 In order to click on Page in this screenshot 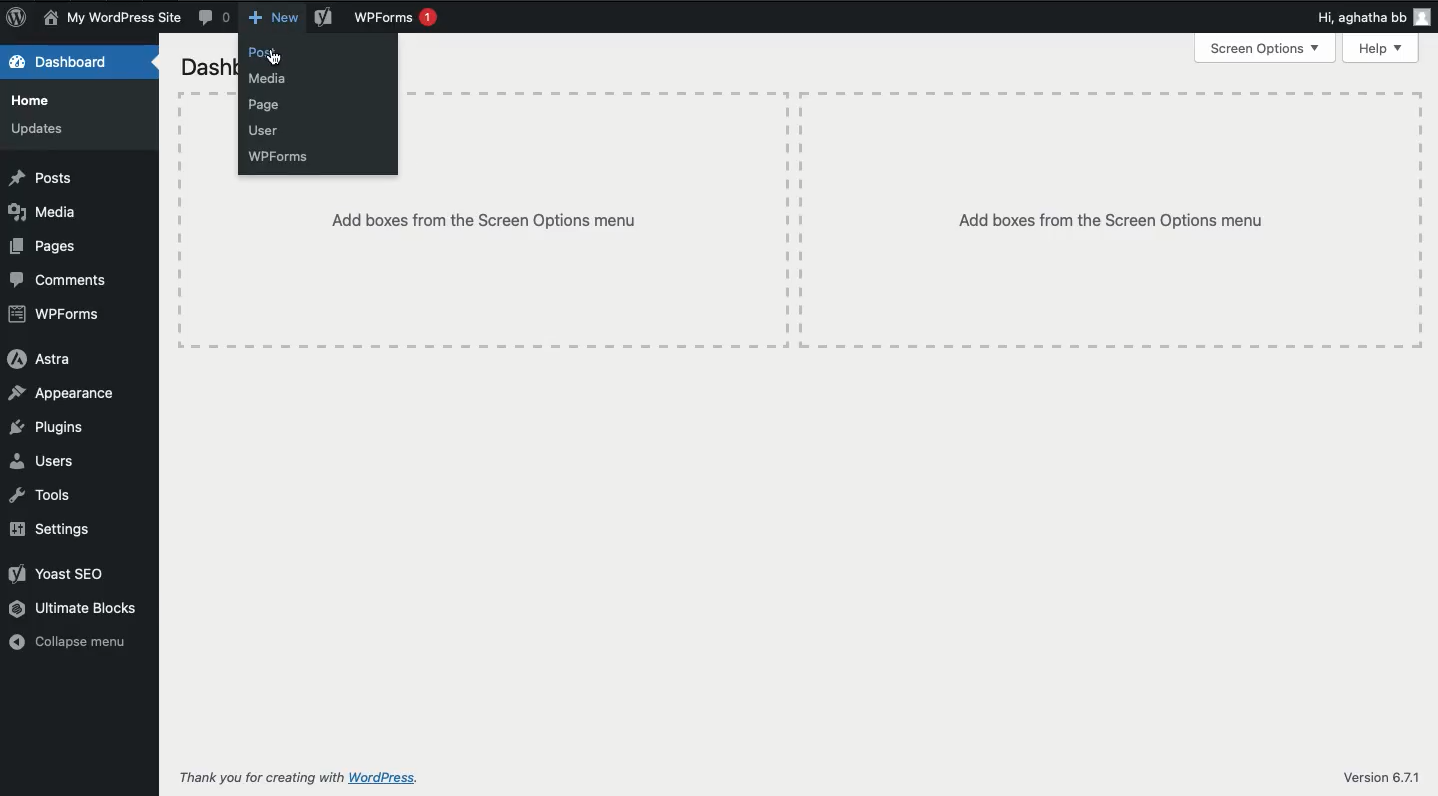, I will do `click(270, 105)`.